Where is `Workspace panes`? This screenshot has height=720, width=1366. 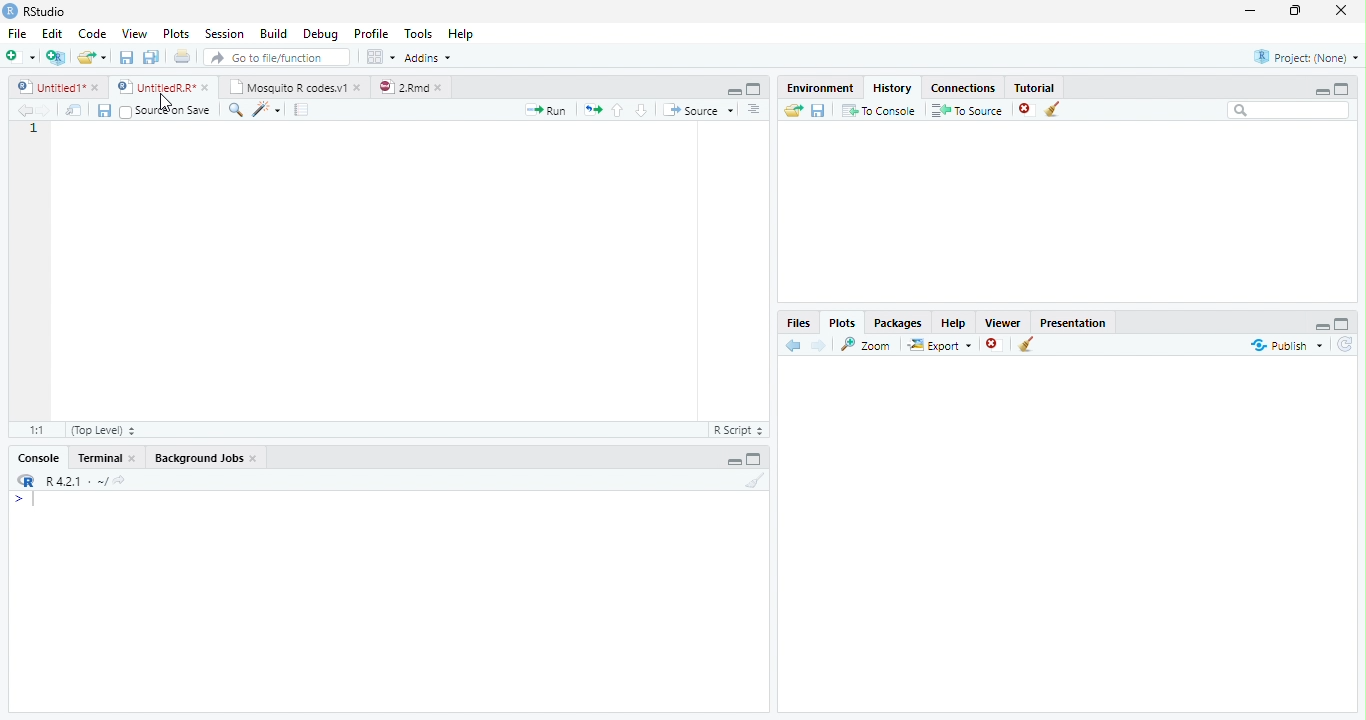
Workspace panes is located at coordinates (379, 57).